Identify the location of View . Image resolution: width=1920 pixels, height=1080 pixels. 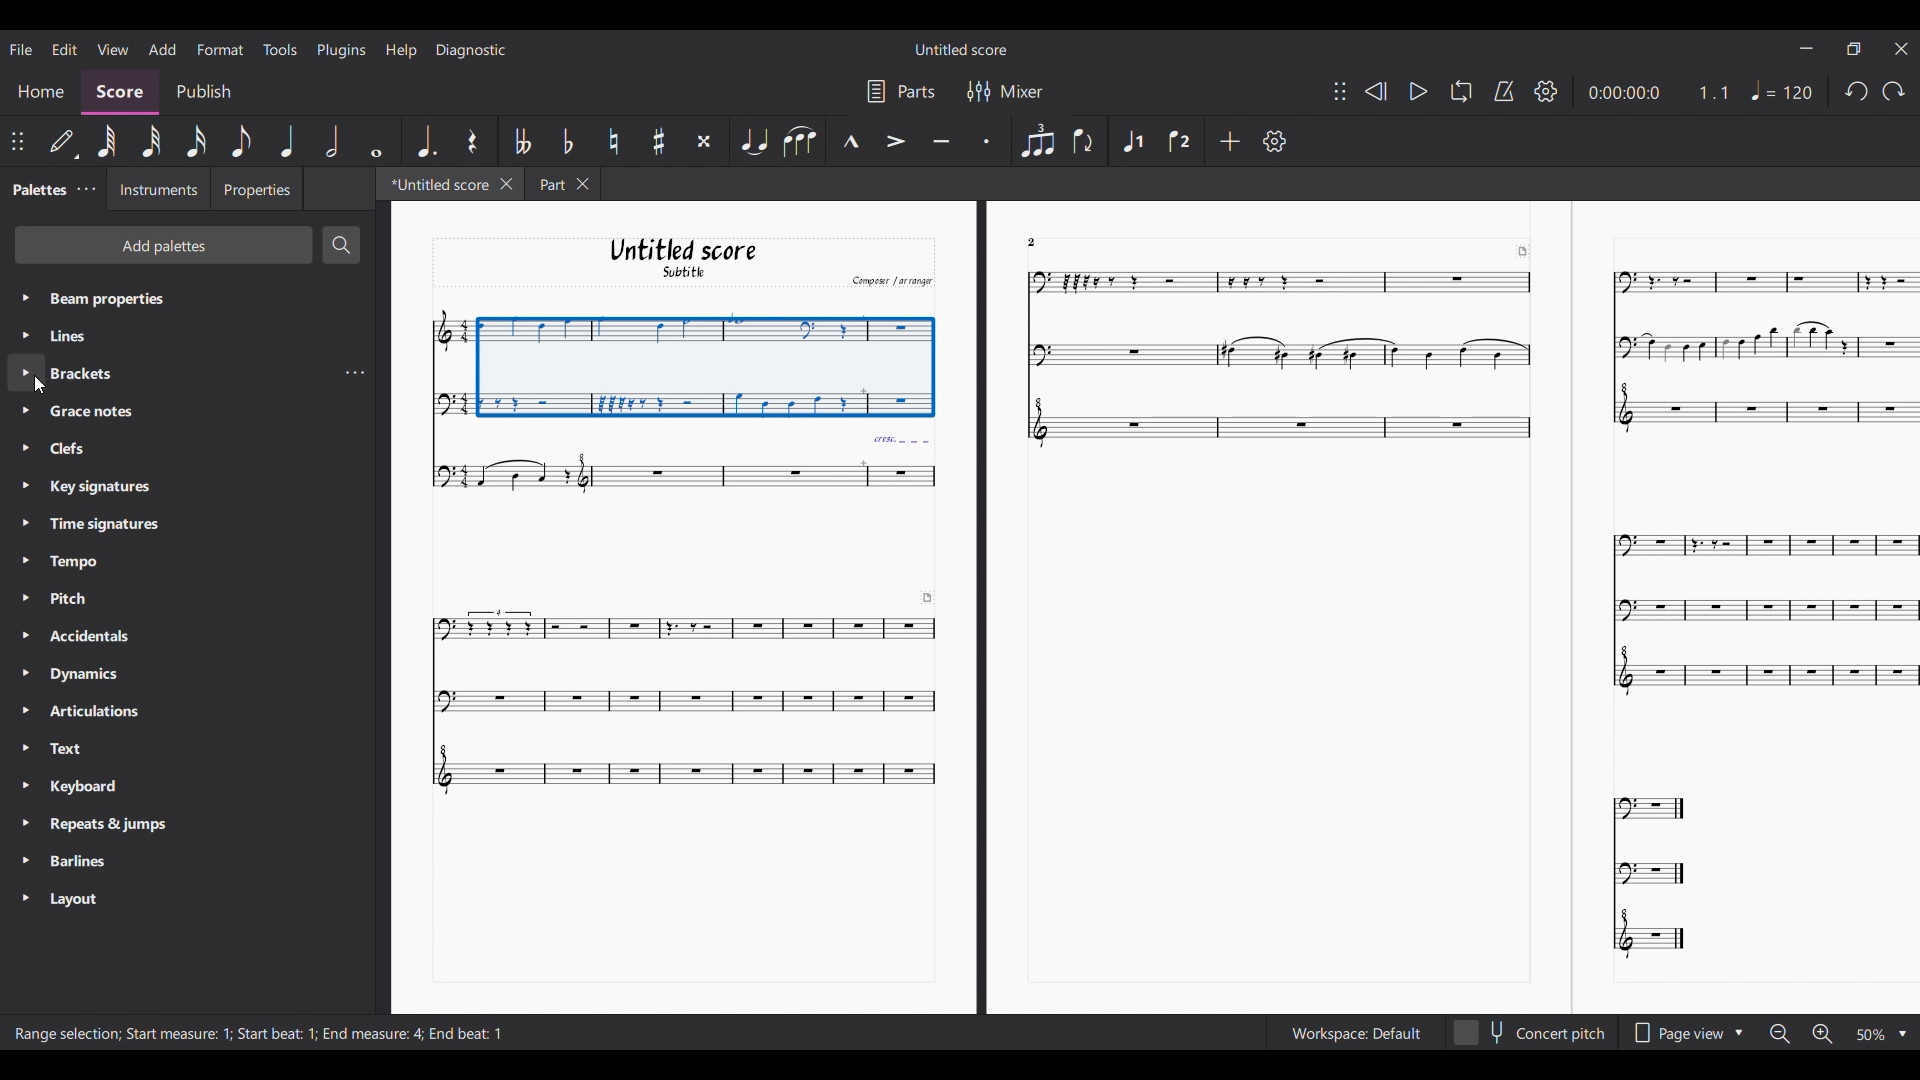
(113, 49).